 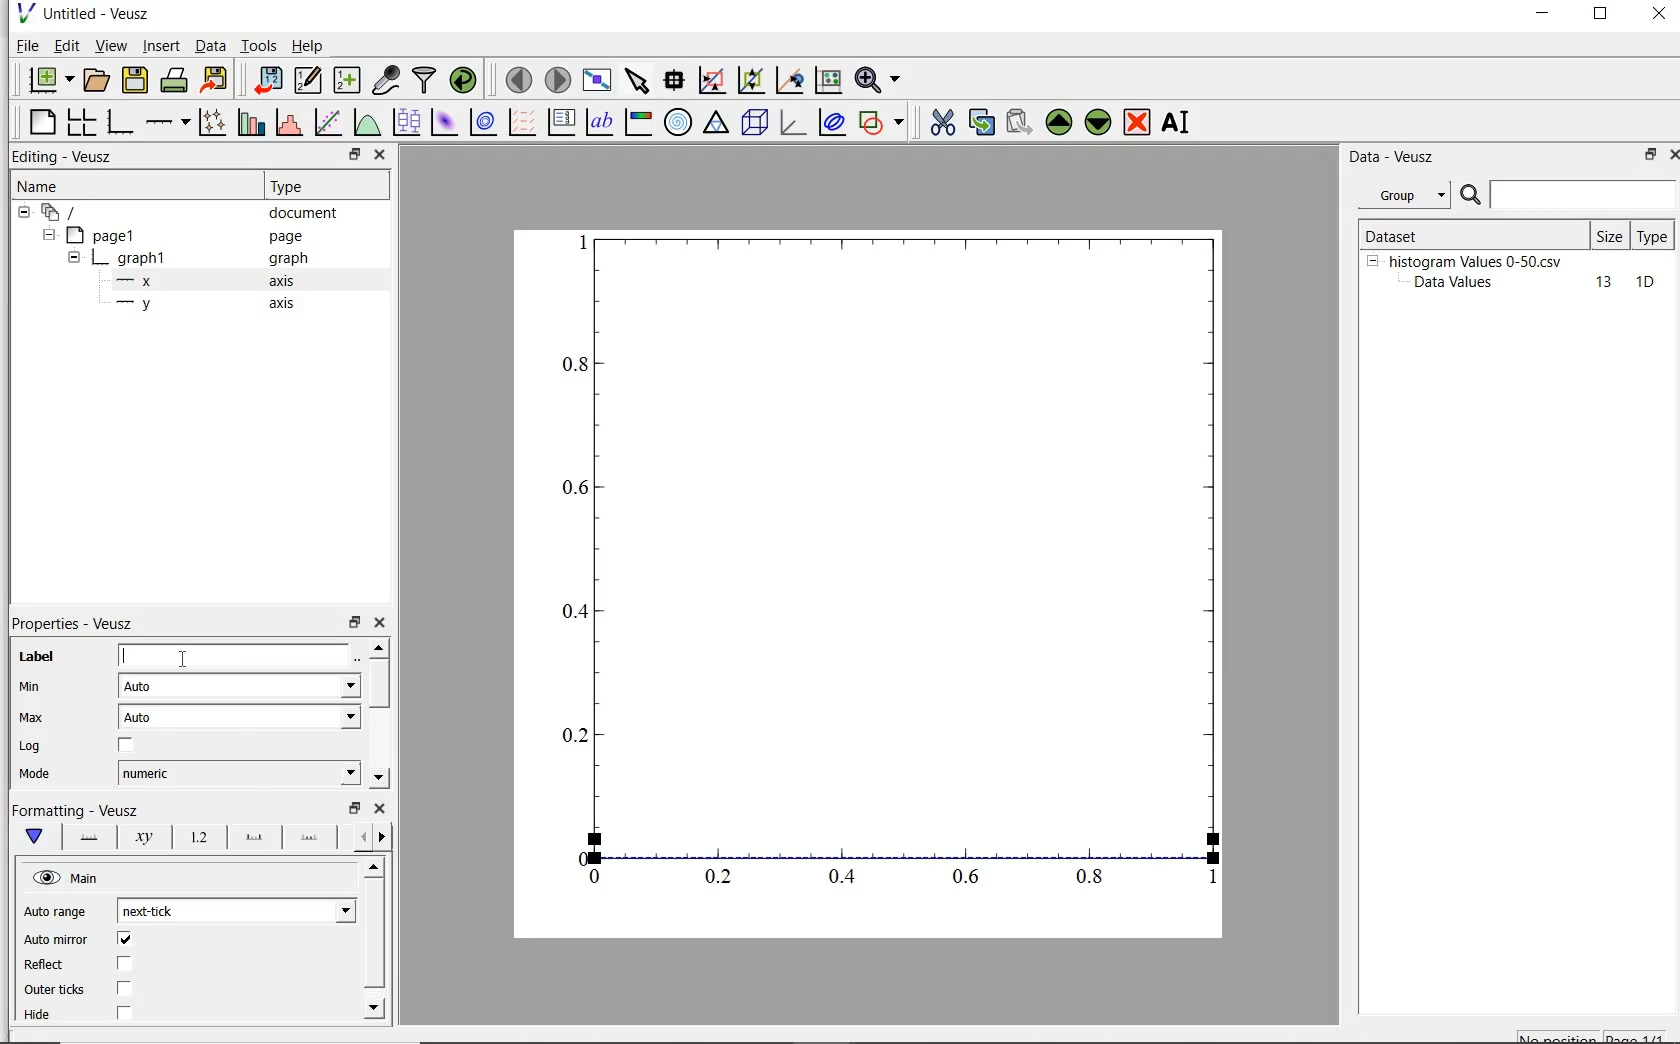 What do you see at coordinates (1659, 15) in the screenshot?
I see `close` at bounding box center [1659, 15].